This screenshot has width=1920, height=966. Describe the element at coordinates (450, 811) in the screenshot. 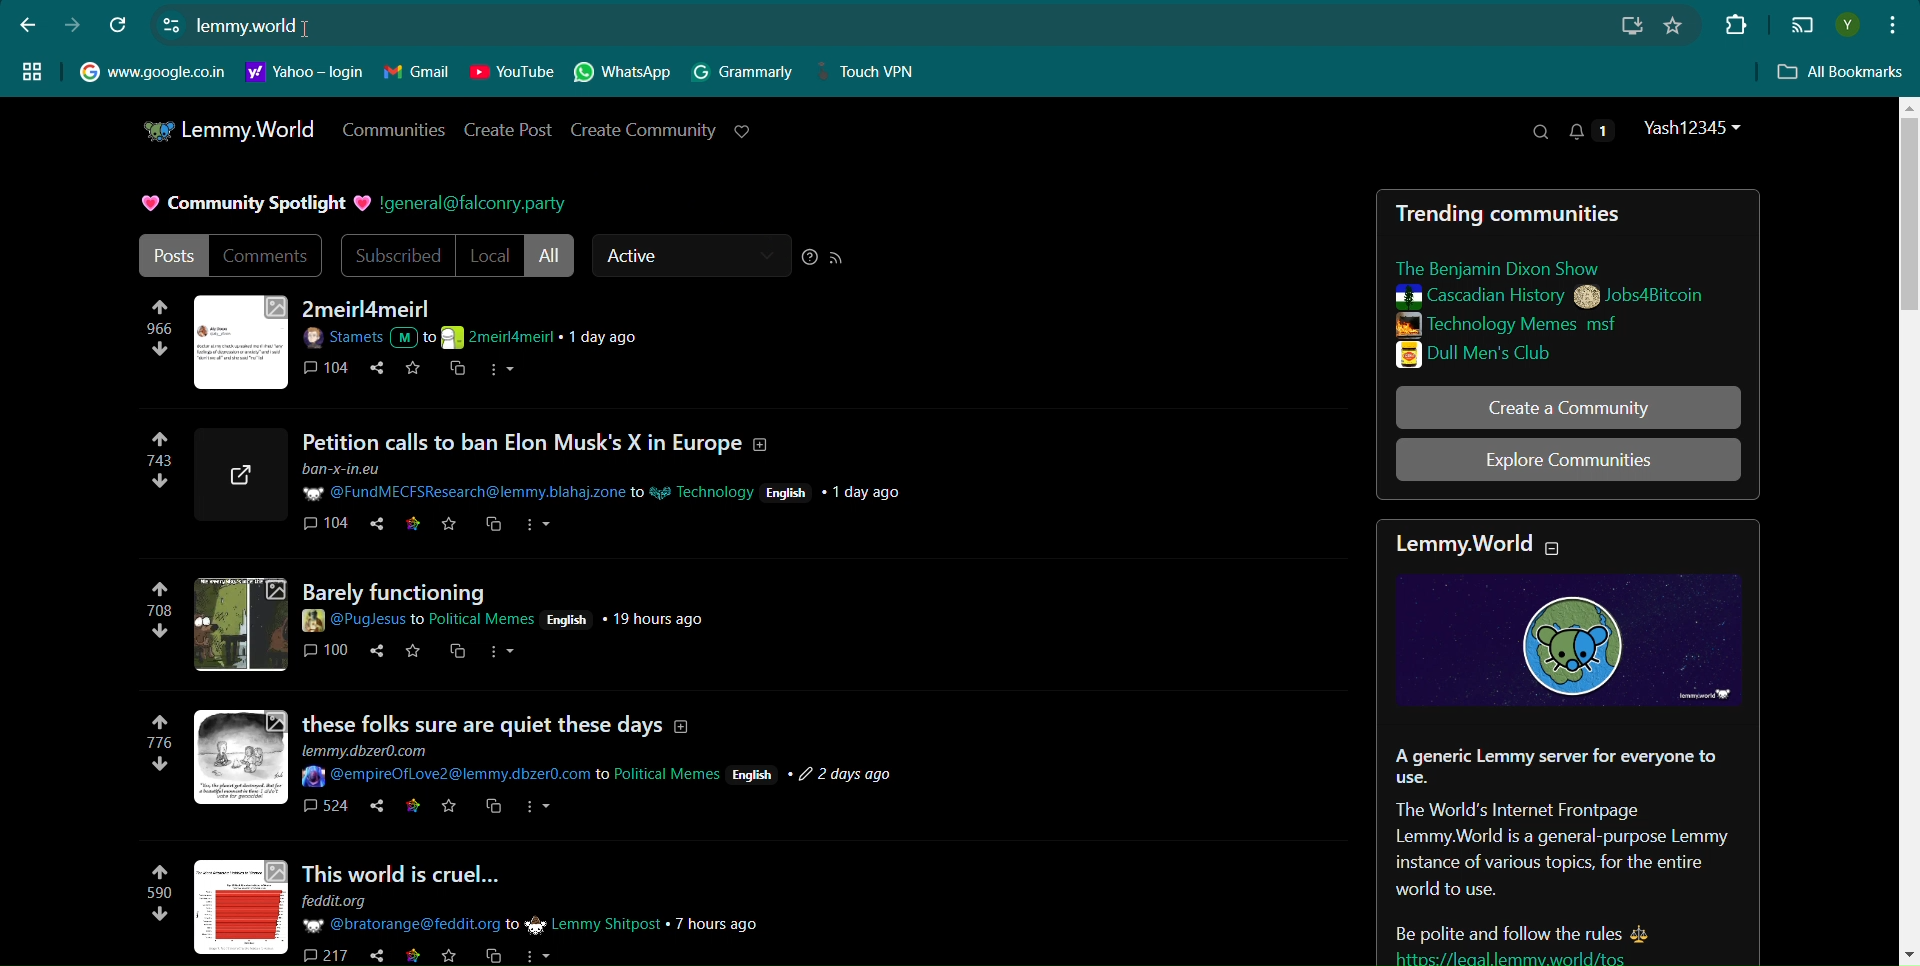

I see `star` at that location.